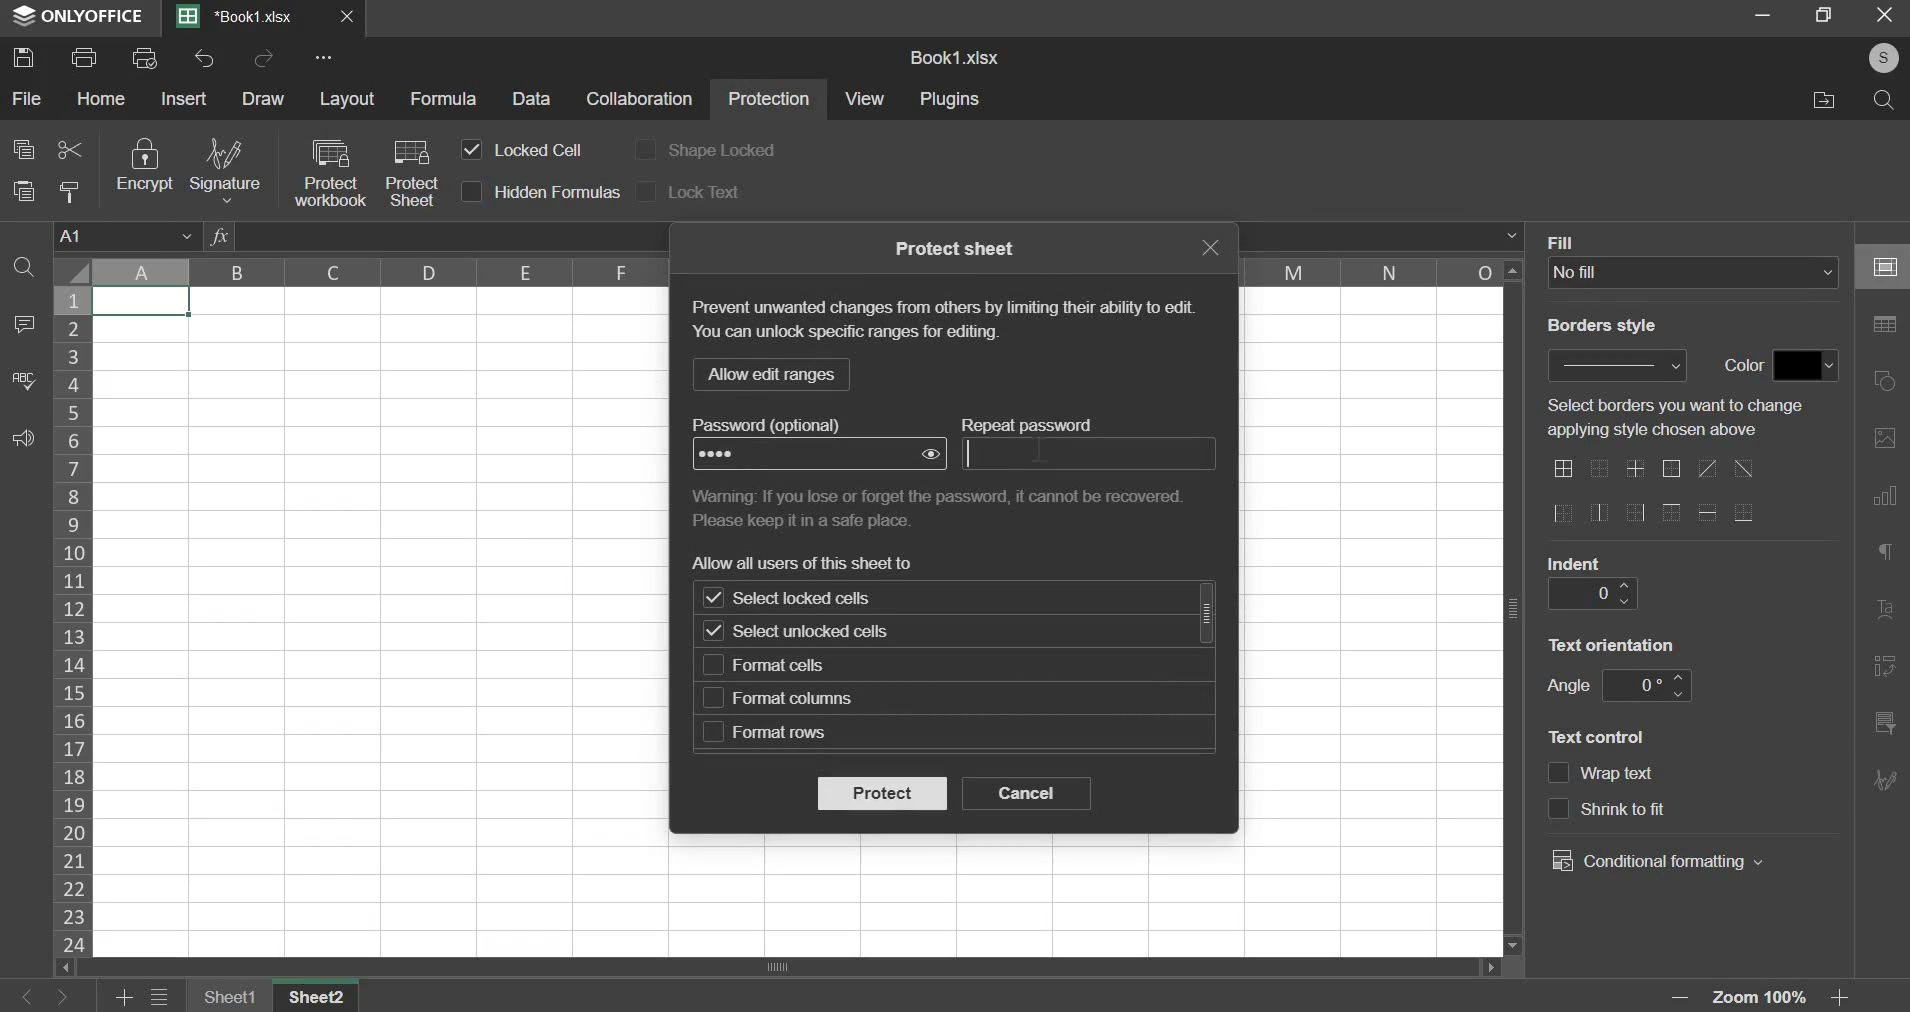 This screenshot has height=1012, width=1910. What do you see at coordinates (1514, 608) in the screenshot?
I see `Scroll bar` at bounding box center [1514, 608].